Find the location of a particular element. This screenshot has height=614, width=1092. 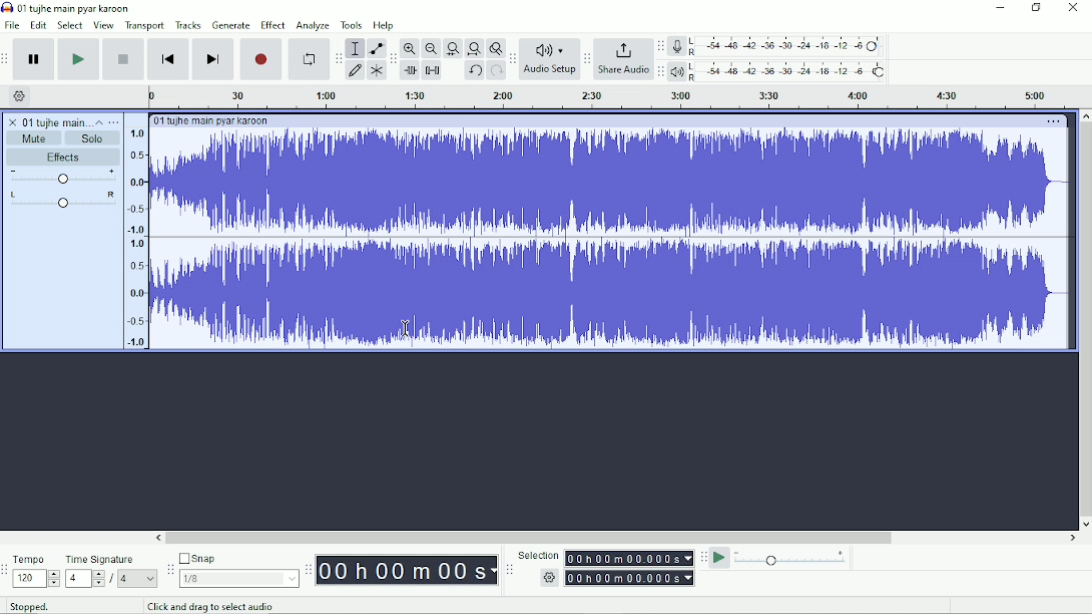

Track title is located at coordinates (44, 122).